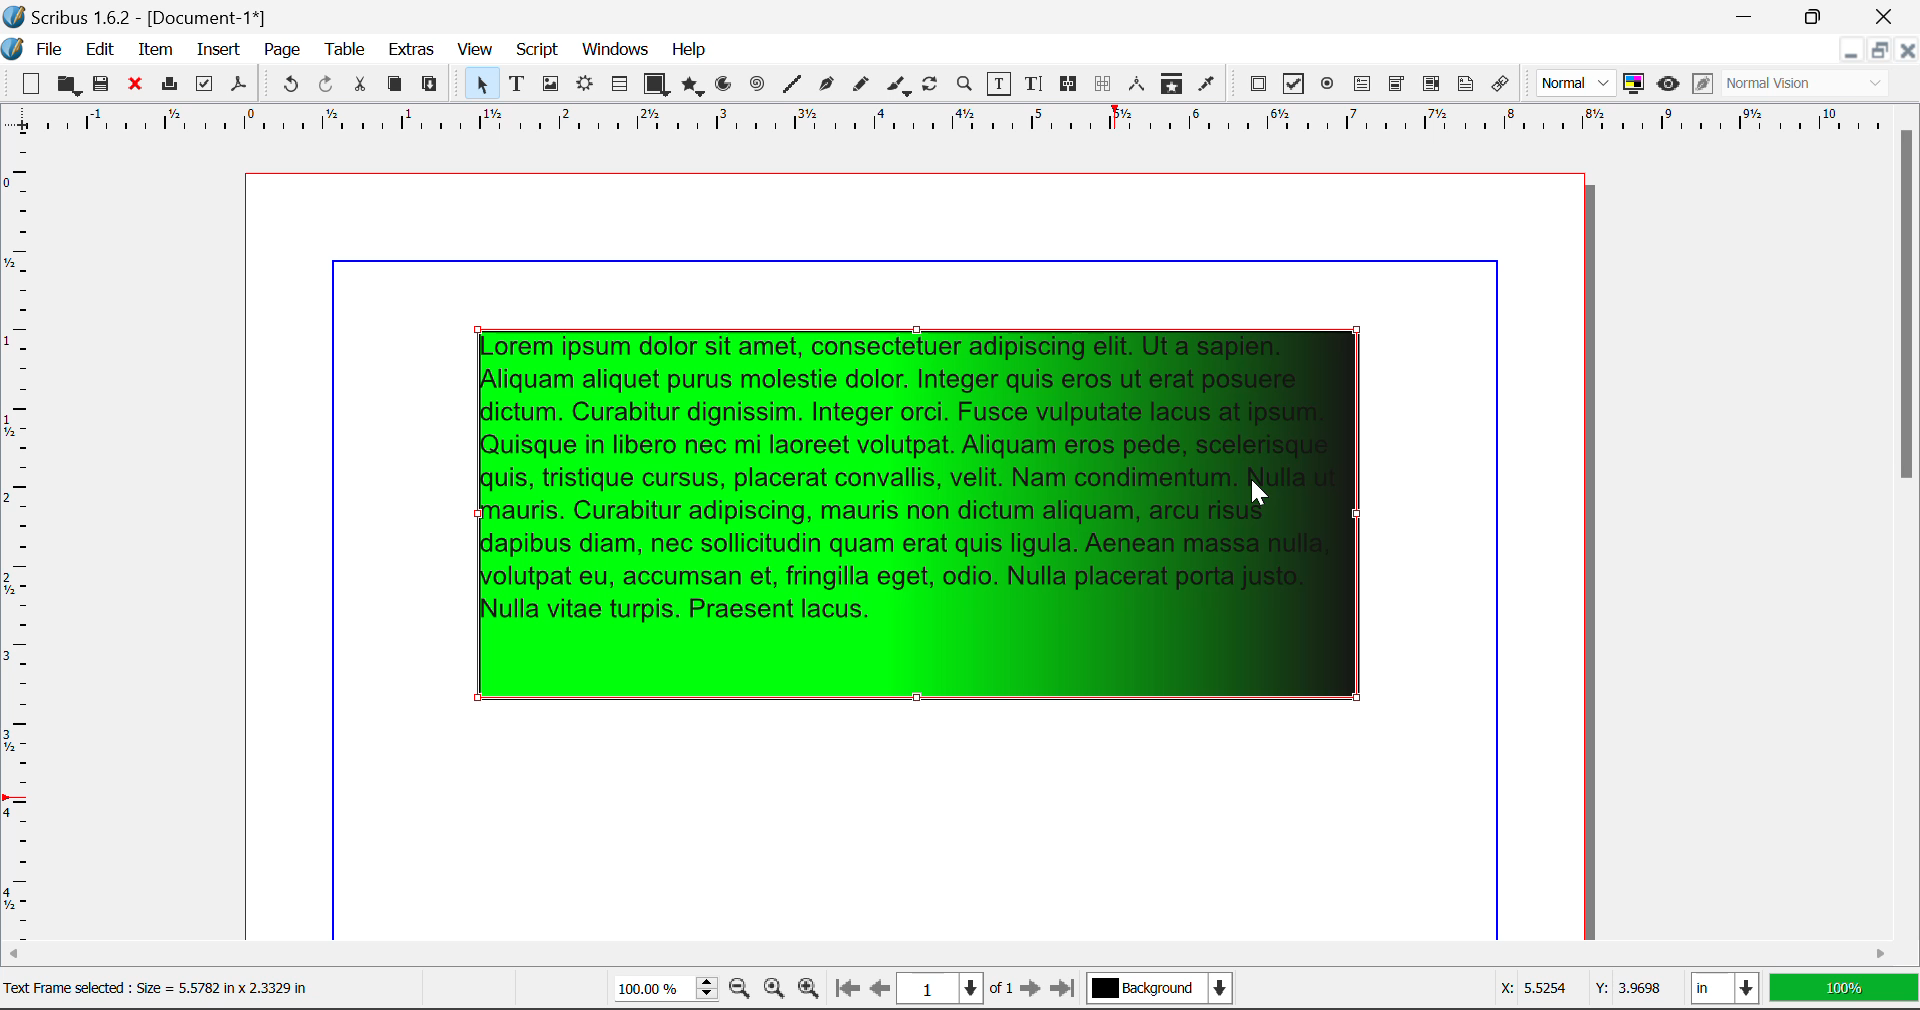 The image size is (1920, 1010). What do you see at coordinates (756, 86) in the screenshot?
I see `Spirals` at bounding box center [756, 86].